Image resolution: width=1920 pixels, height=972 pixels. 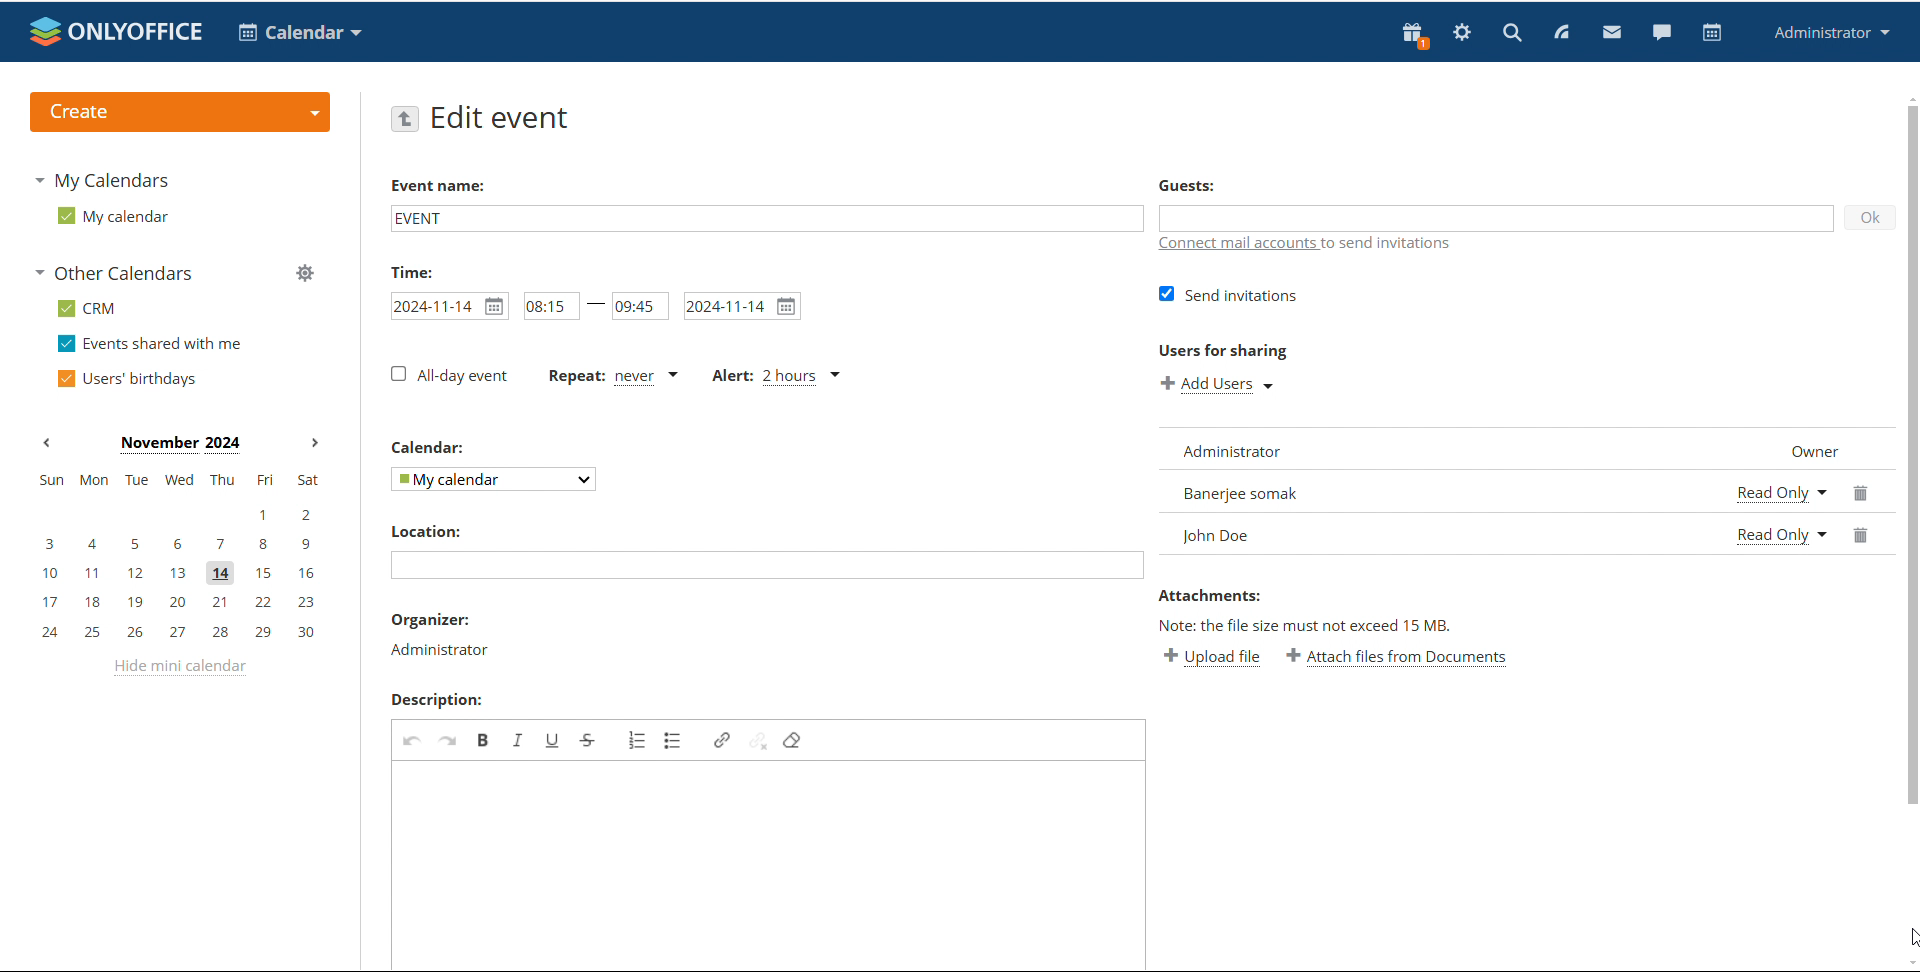 I want to click on cursor, so click(x=1908, y=936).